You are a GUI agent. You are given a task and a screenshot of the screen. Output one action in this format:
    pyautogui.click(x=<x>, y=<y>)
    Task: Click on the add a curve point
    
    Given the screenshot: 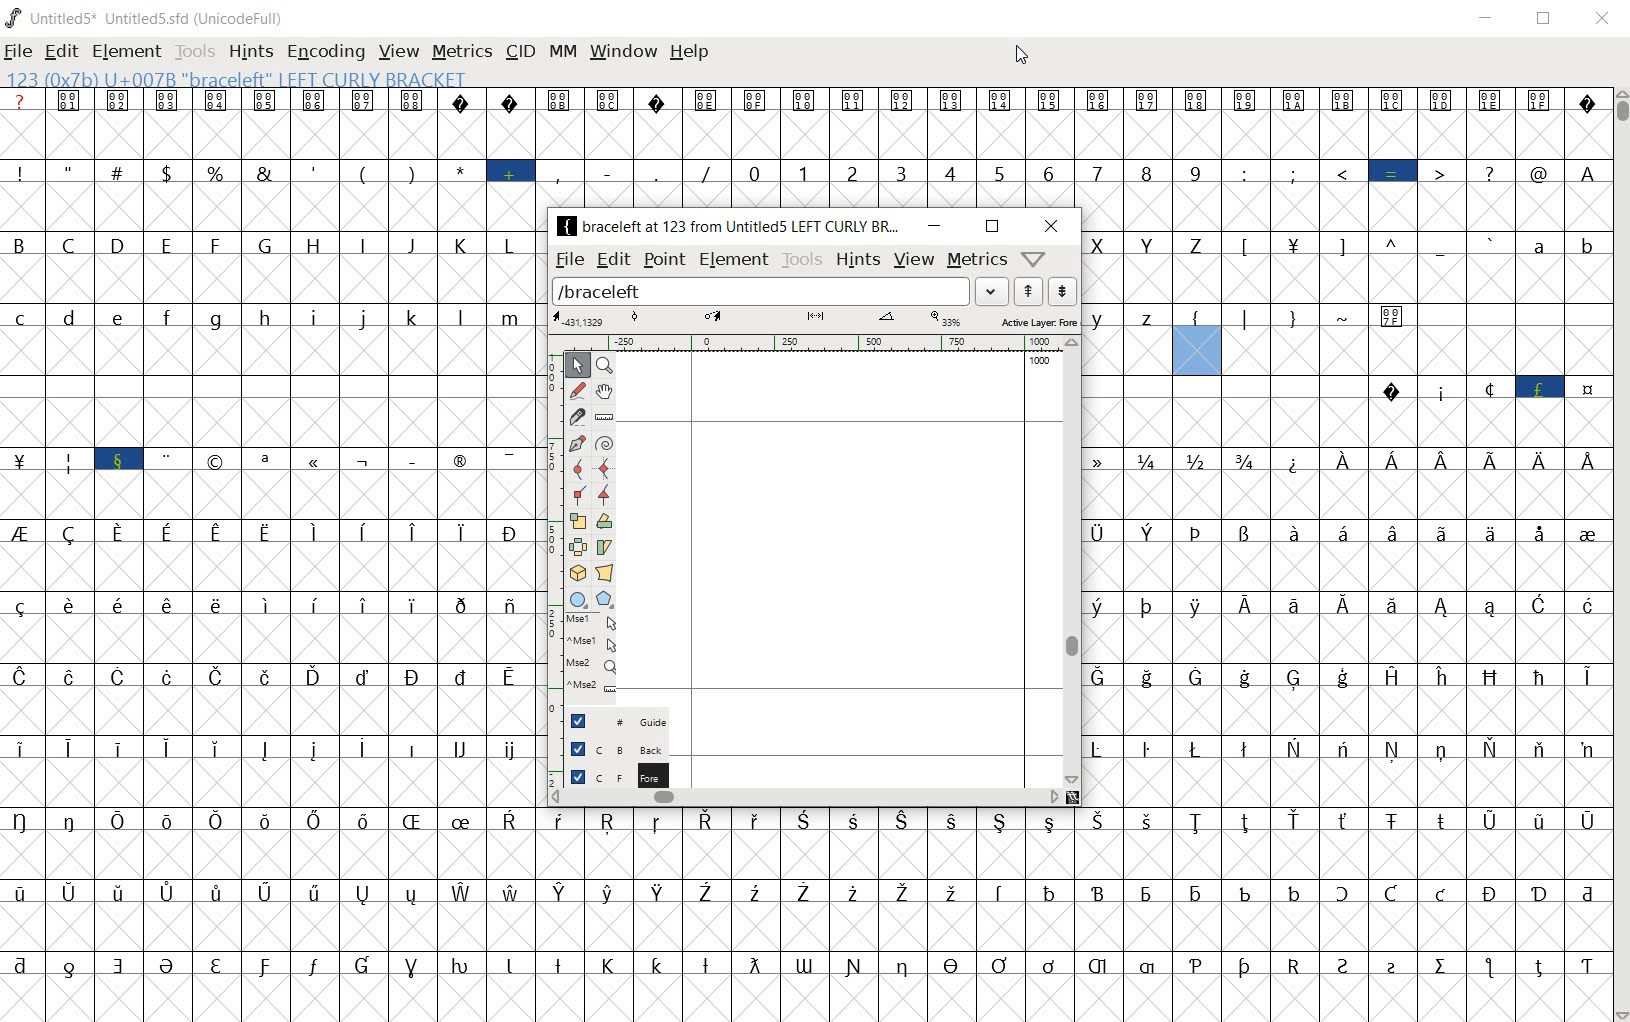 What is the action you would take?
    pyautogui.click(x=579, y=469)
    